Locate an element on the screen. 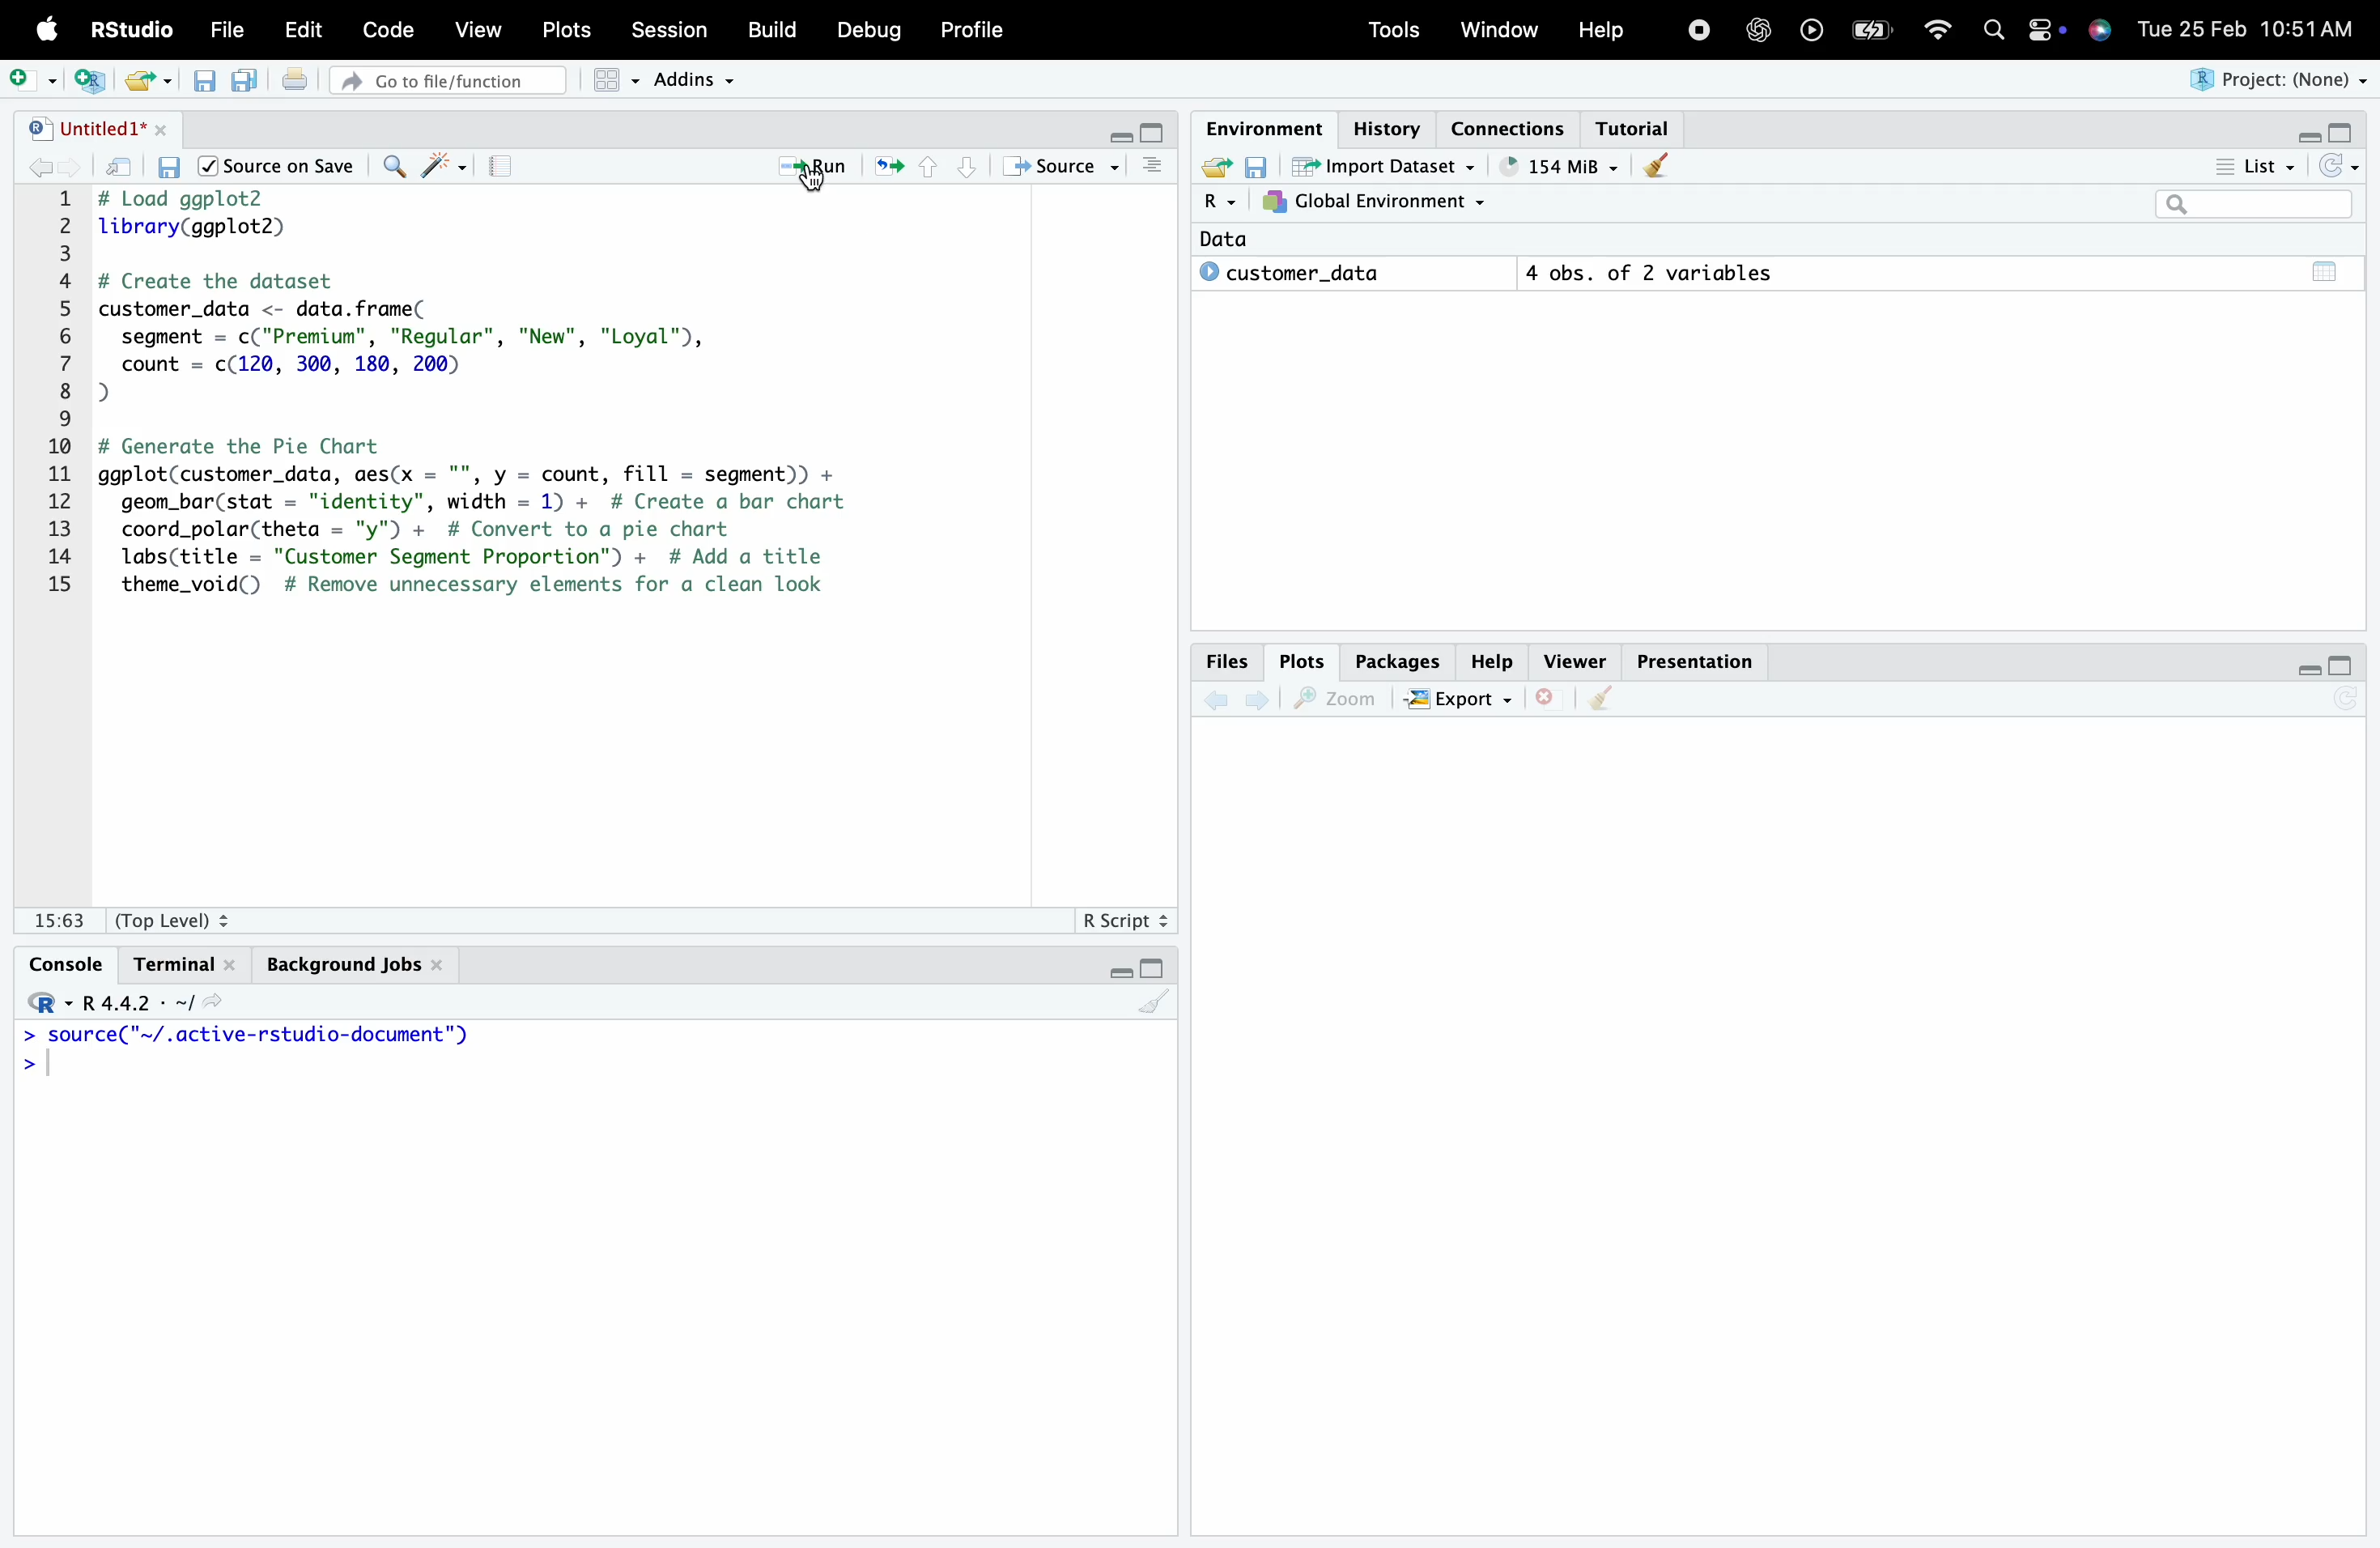  Plots is located at coordinates (1295, 659).